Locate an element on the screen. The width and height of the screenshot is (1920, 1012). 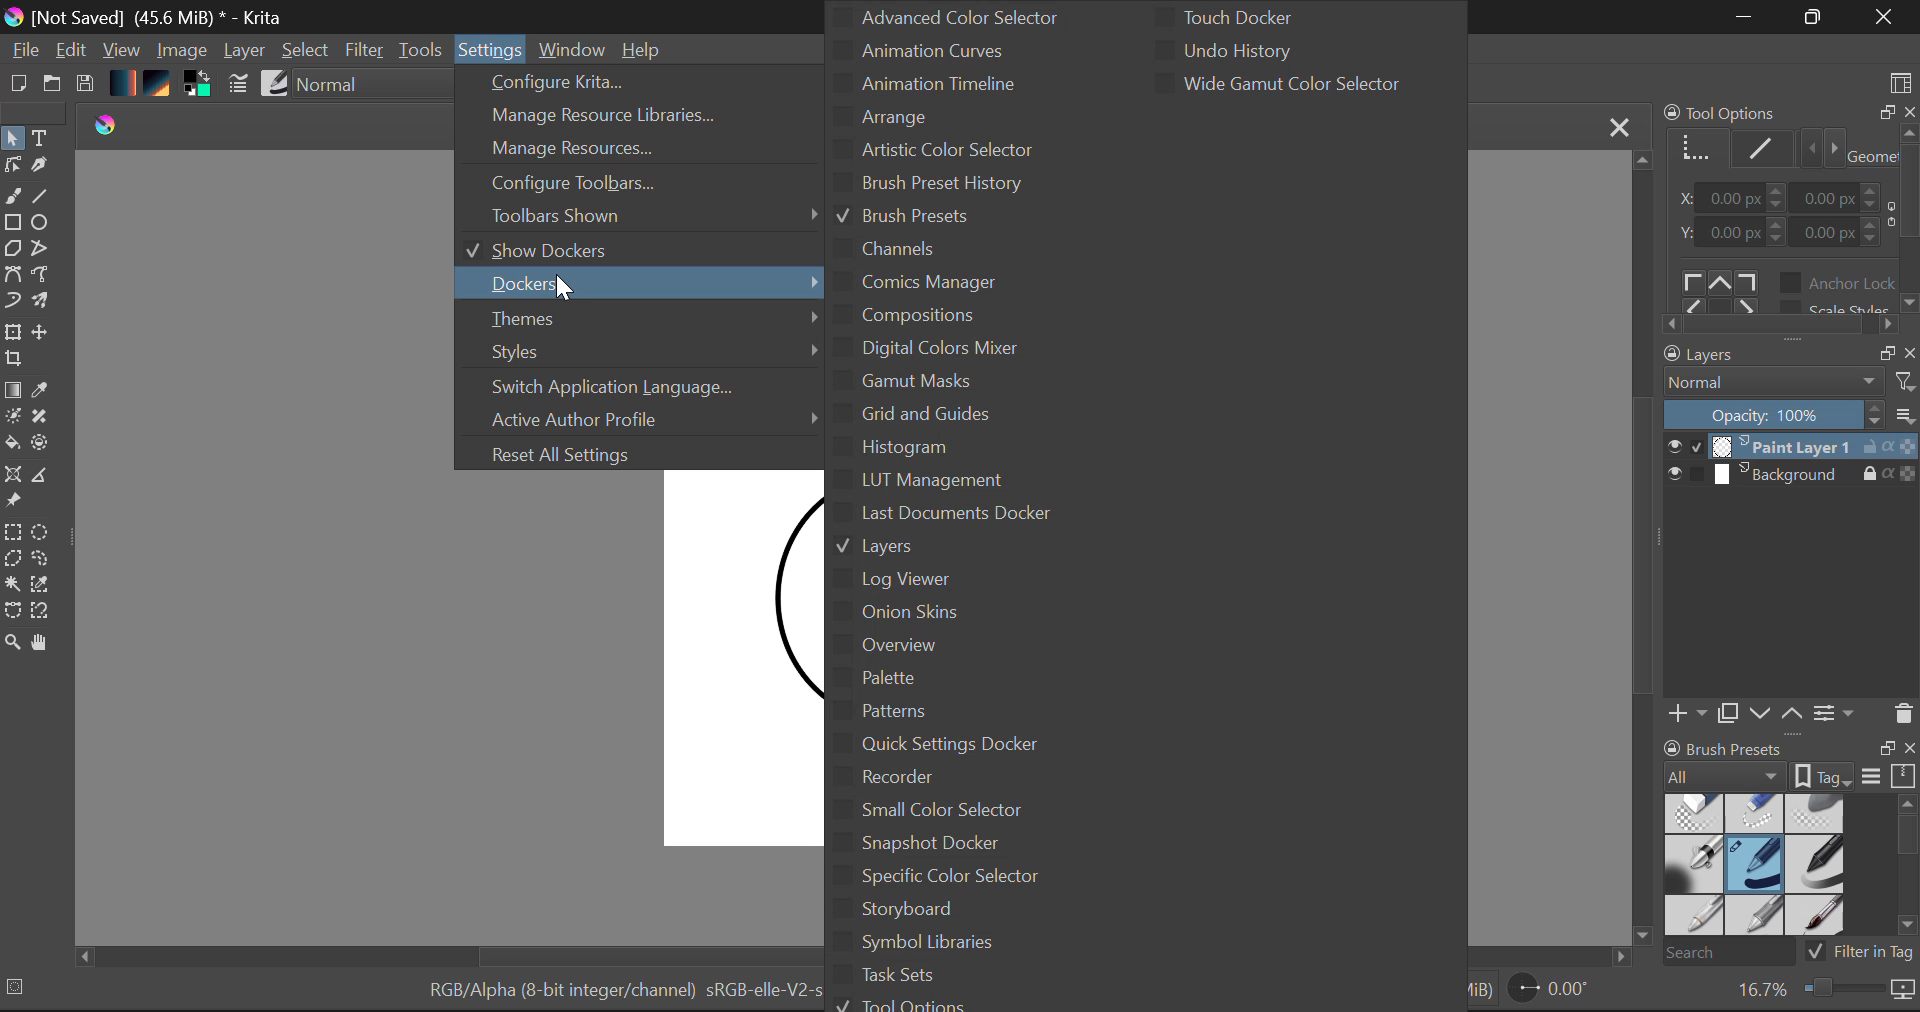
Touch Docker is located at coordinates (1272, 16).